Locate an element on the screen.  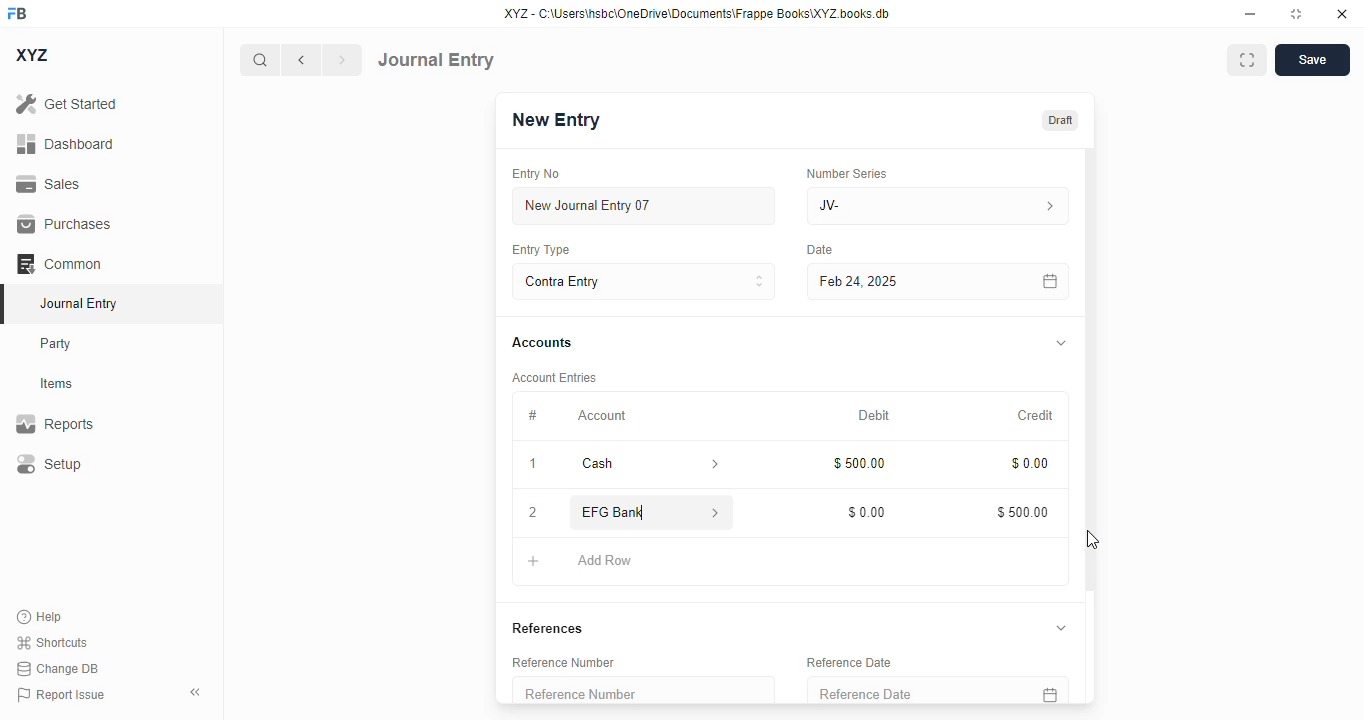
journal entry is located at coordinates (80, 303).